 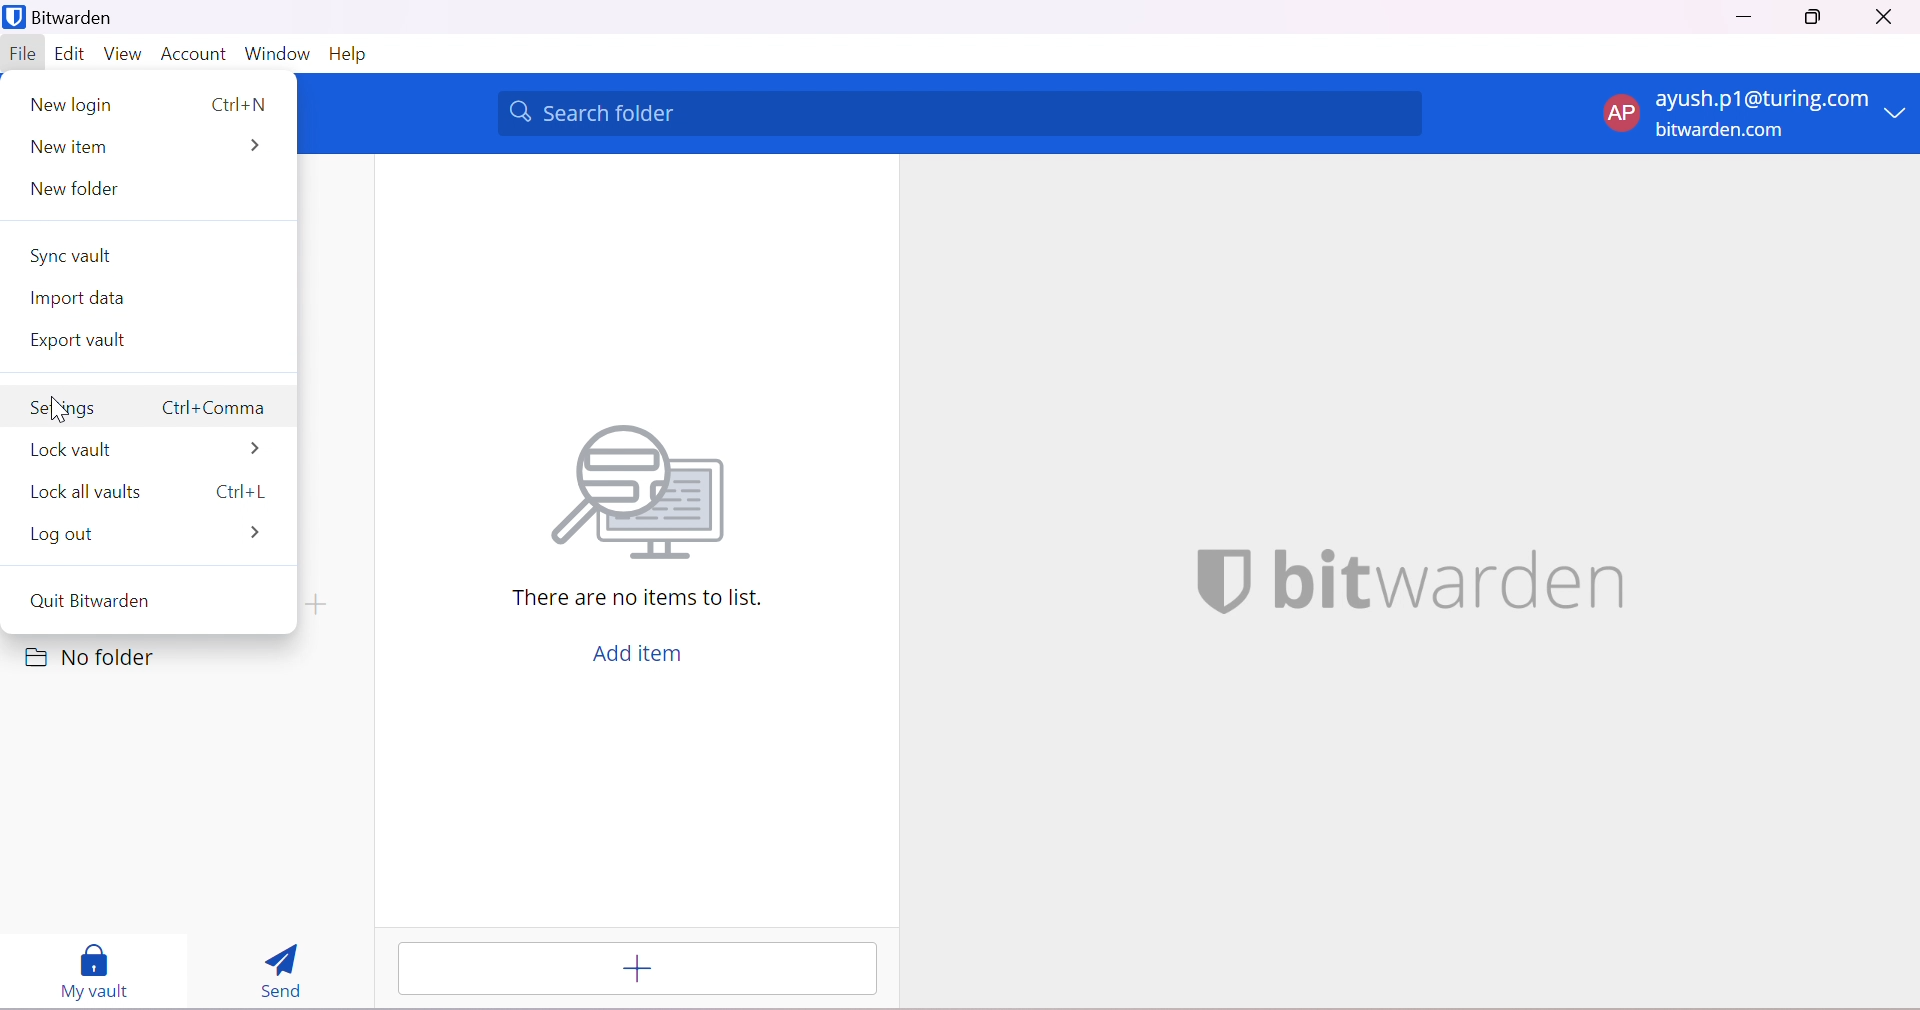 What do you see at coordinates (644, 496) in the screenshot?
I see `Searching for file vector image` at bounding box center [644, 496].